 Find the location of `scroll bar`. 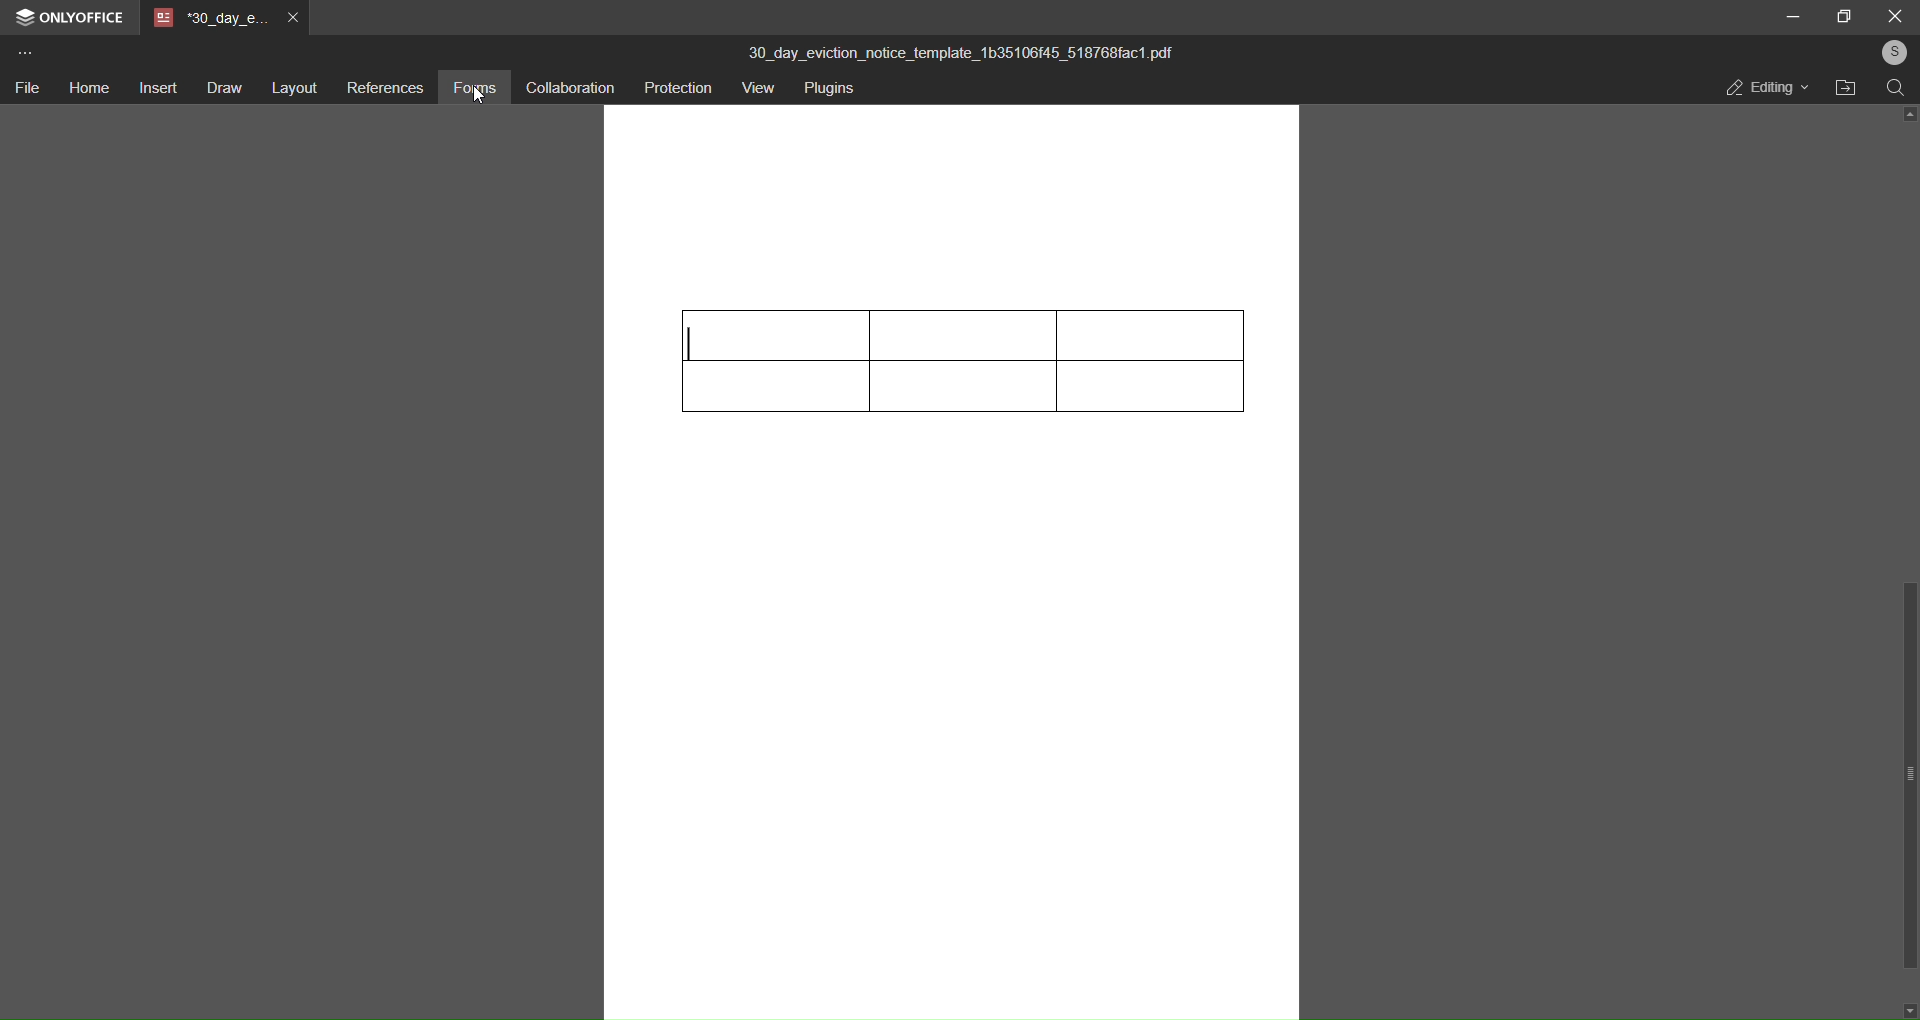

scroll bar is located at coordinates (1904, 772).